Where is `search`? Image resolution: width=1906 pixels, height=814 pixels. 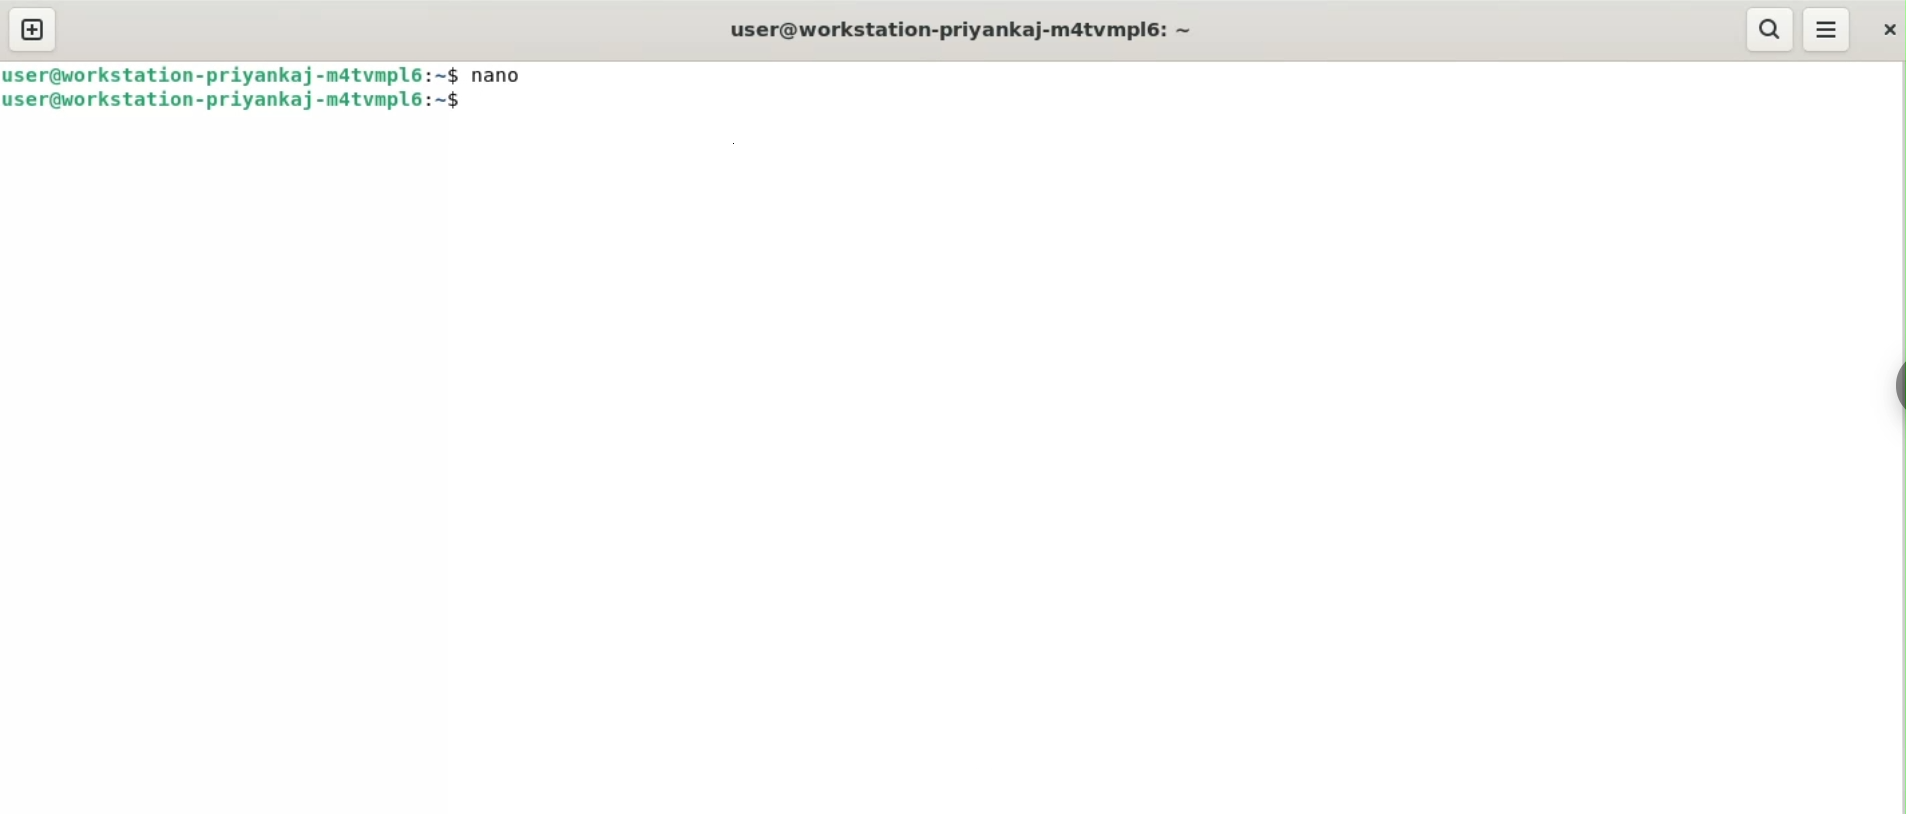 search is located at coordinates (1770, 29).